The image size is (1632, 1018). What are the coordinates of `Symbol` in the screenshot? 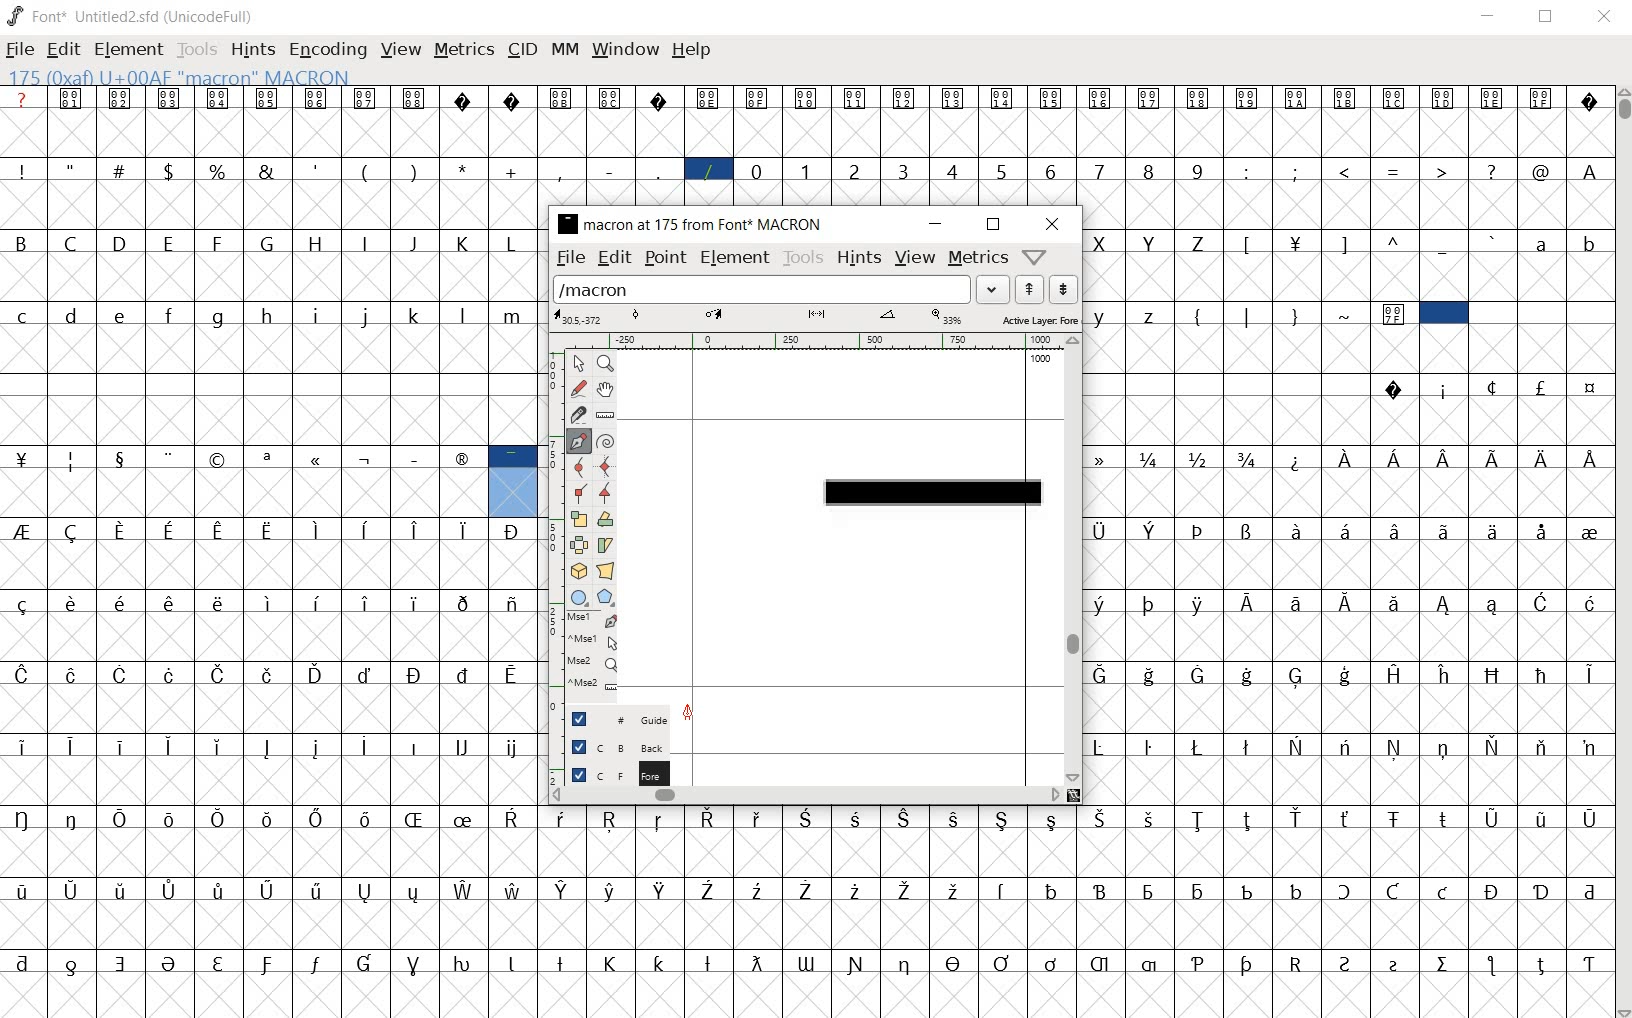 It's located at (904, 99).